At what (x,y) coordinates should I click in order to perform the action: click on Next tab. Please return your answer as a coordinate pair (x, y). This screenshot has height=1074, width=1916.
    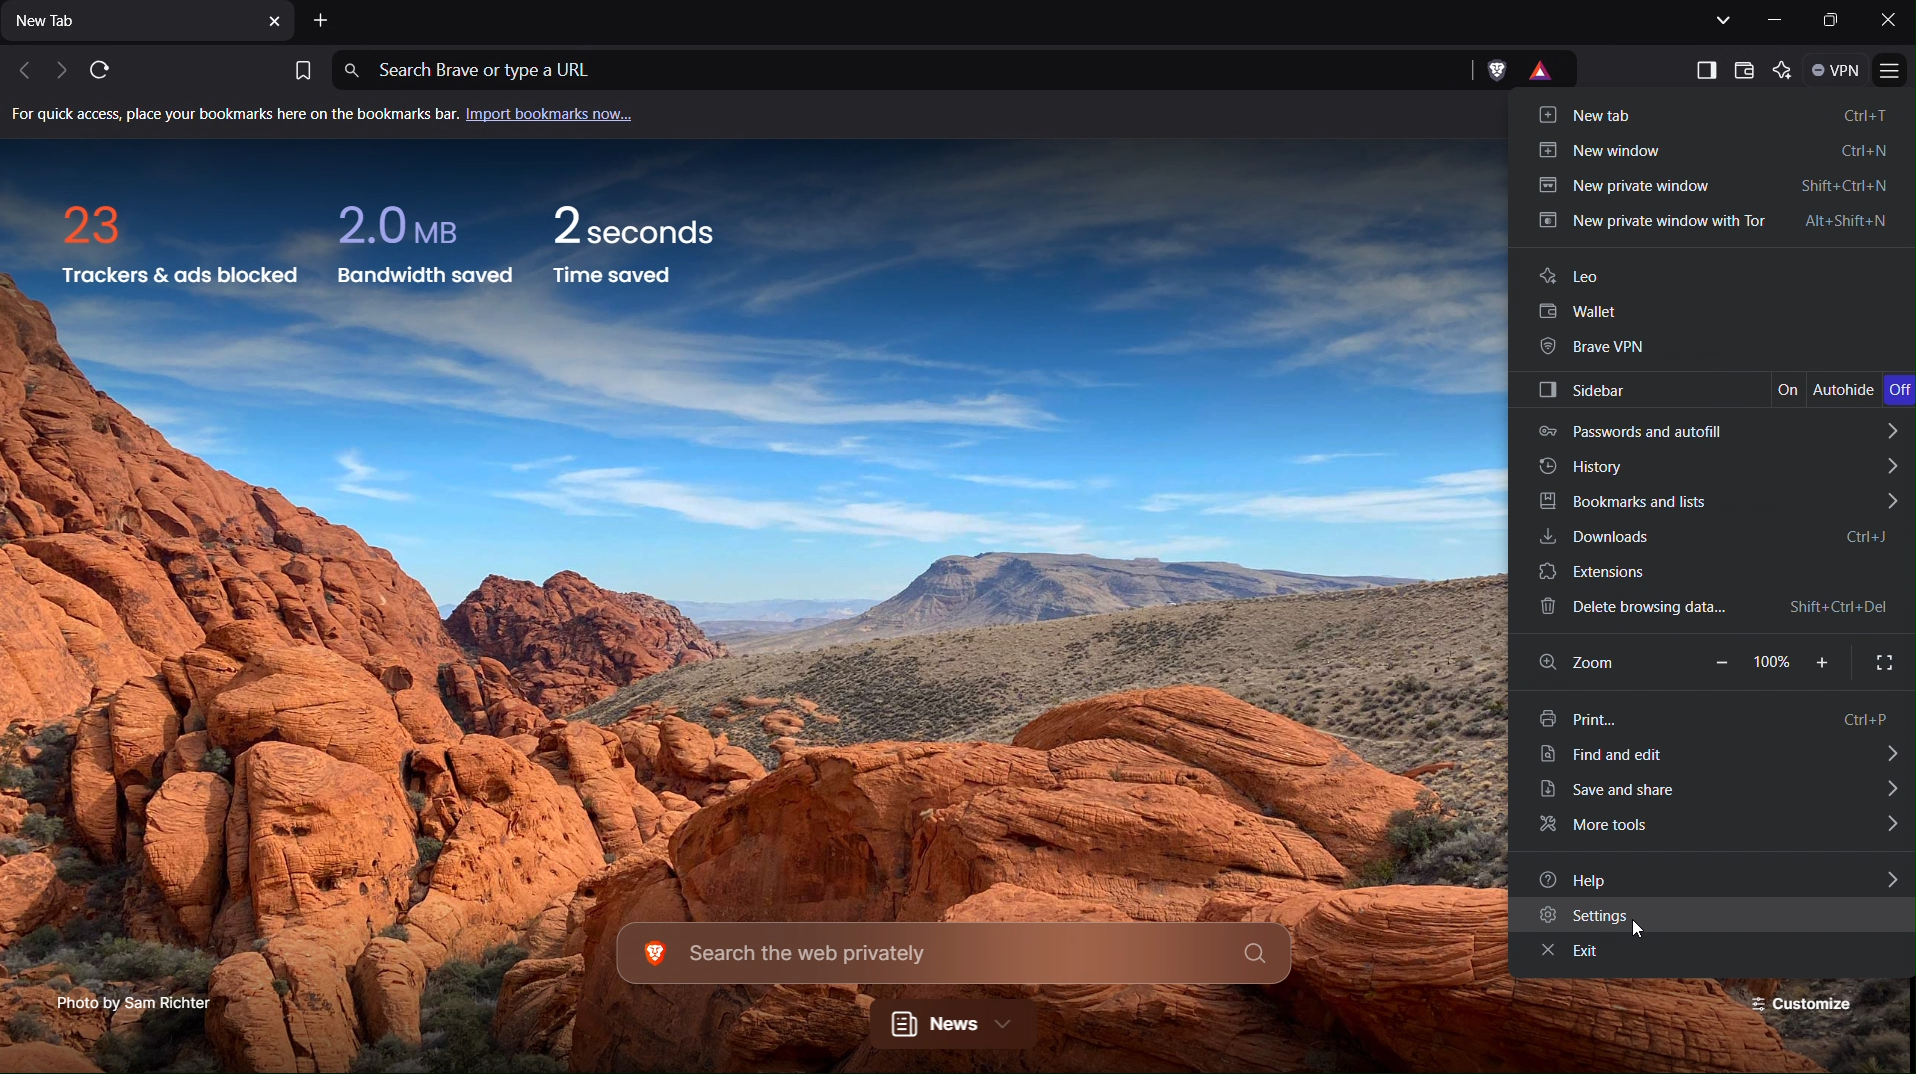
    Looking at the image, I should click on (59, 71).